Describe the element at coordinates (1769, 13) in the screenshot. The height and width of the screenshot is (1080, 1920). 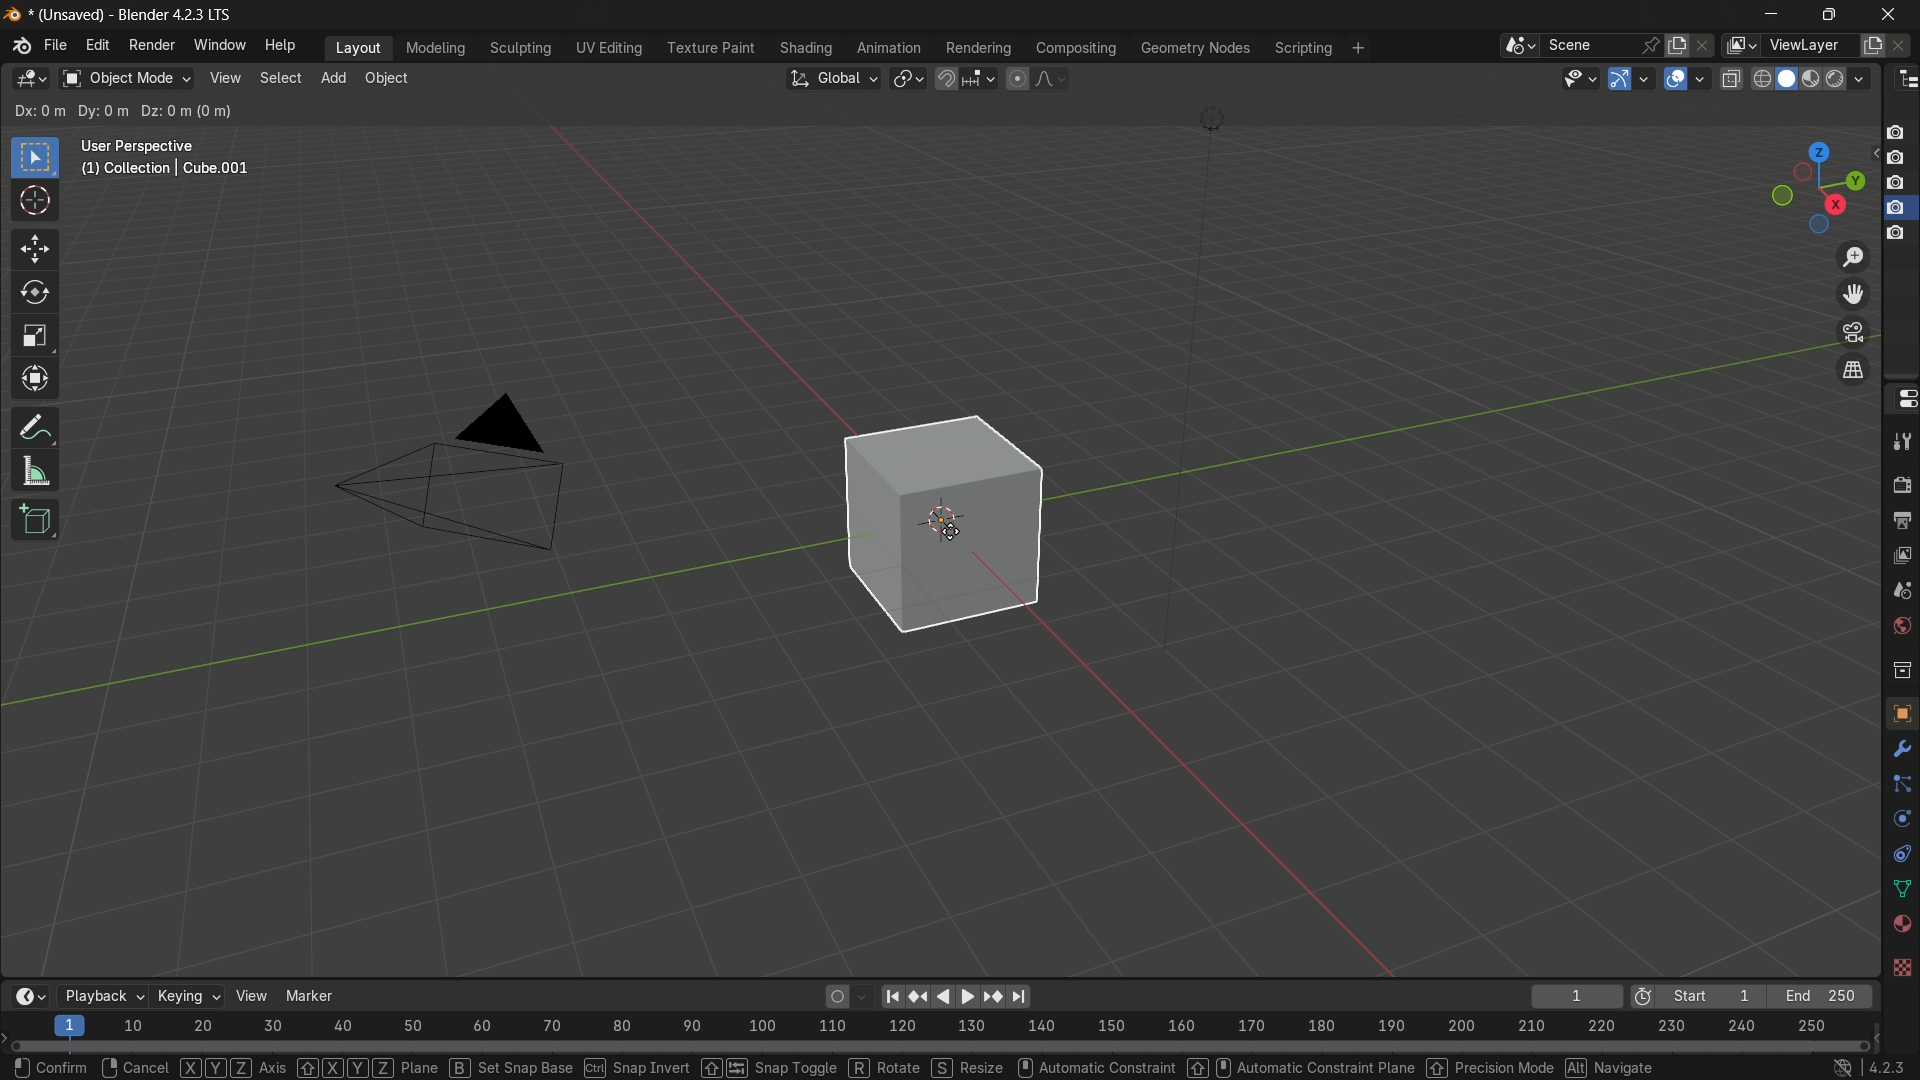
I see `minimize` at that location.